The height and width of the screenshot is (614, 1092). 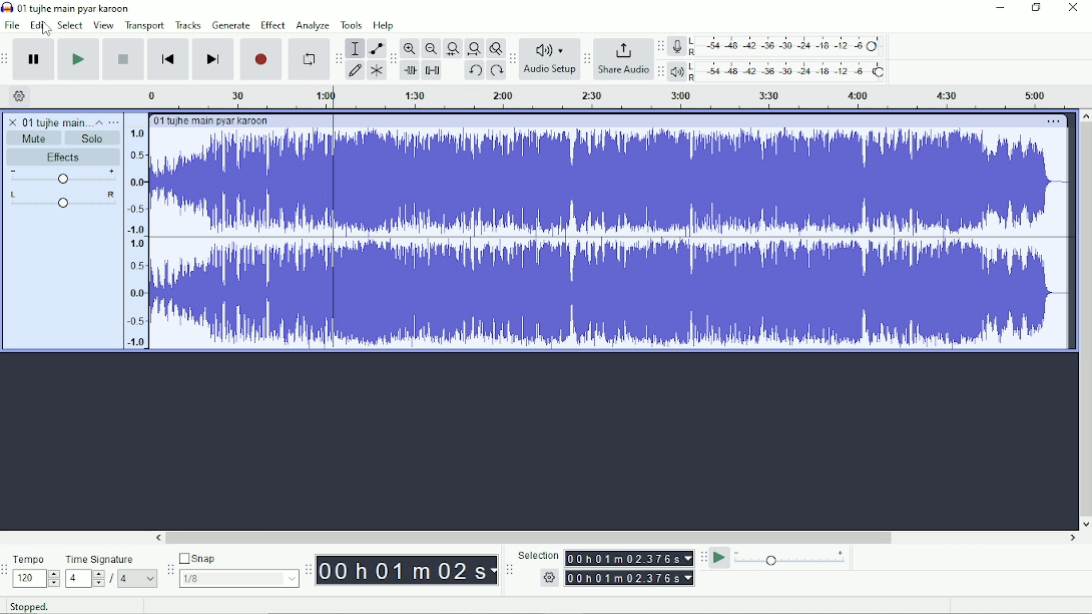 What do you see at coordinates (1085, 313) in the screenshot?
I see `Vertical scrollbar` at bounding box center [1085, 313].